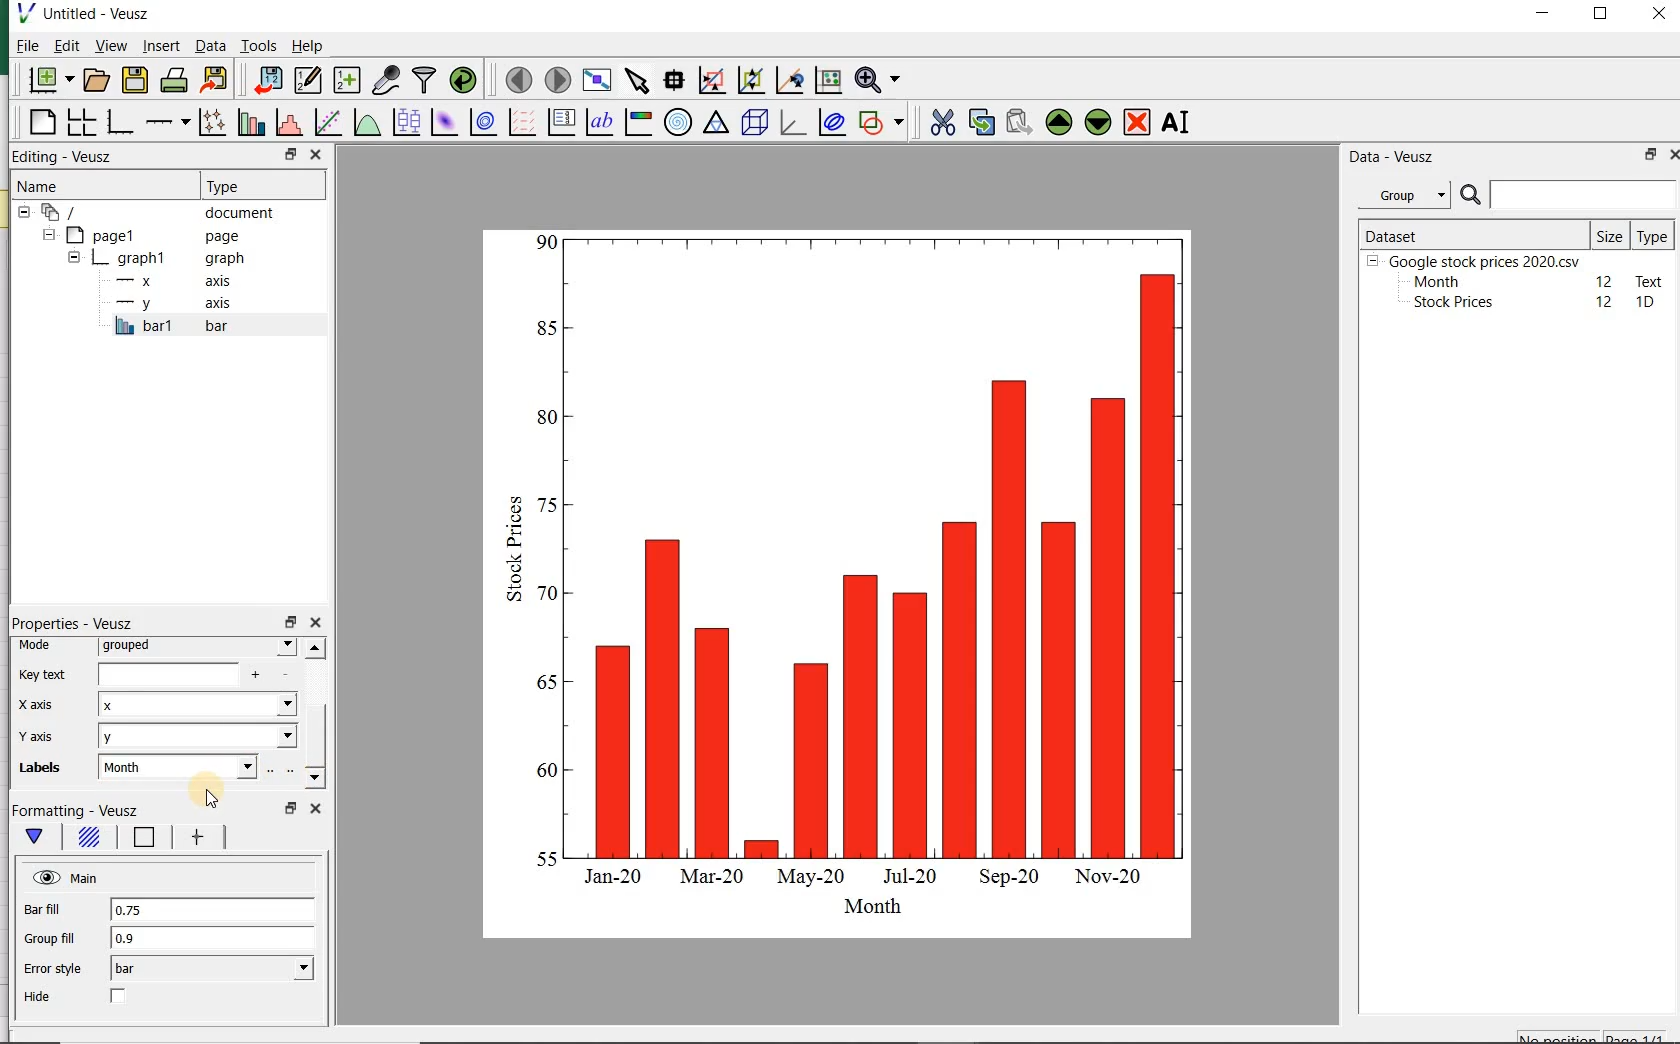  Describe the element at coordinates (1019, 123) in the screenshot. I see `paste widget from the clipboard` at that location.